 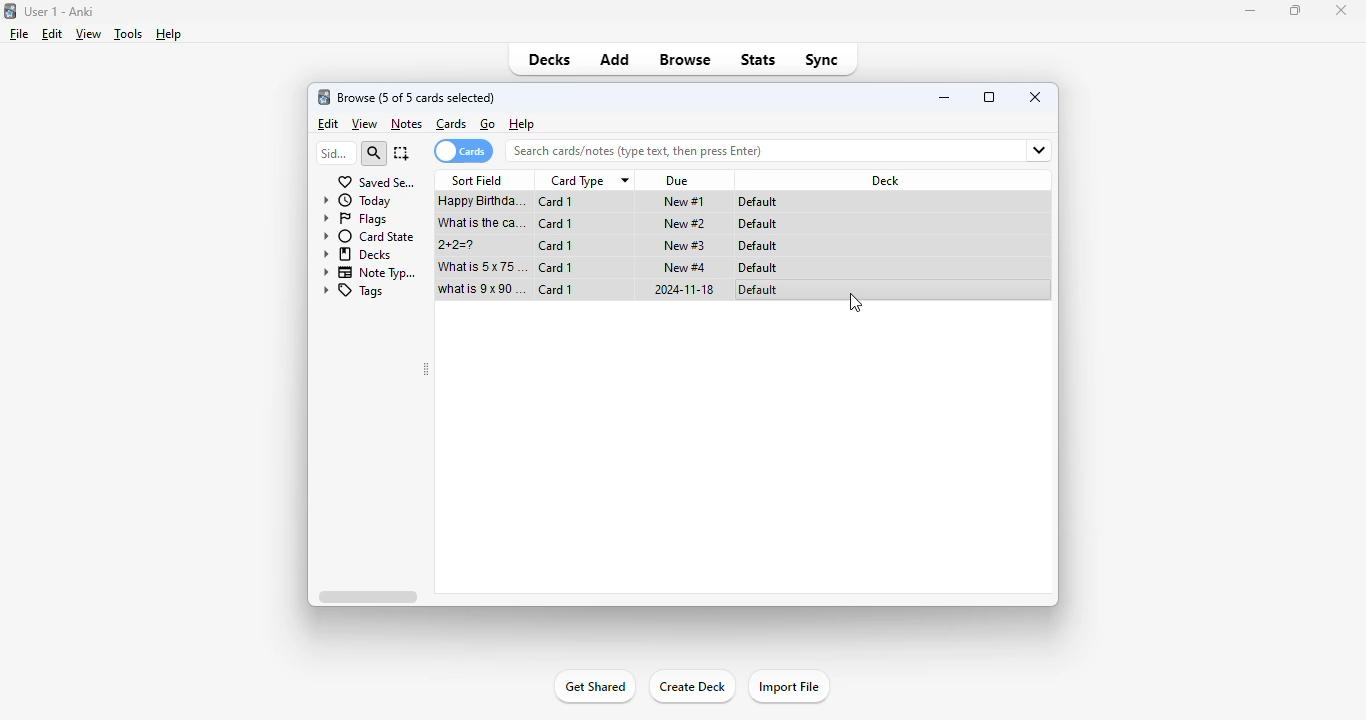 What do you see at coordinates (479, 267) in the screenshot?
I see `what is 5x75=?` at bounding box center [479, 267].